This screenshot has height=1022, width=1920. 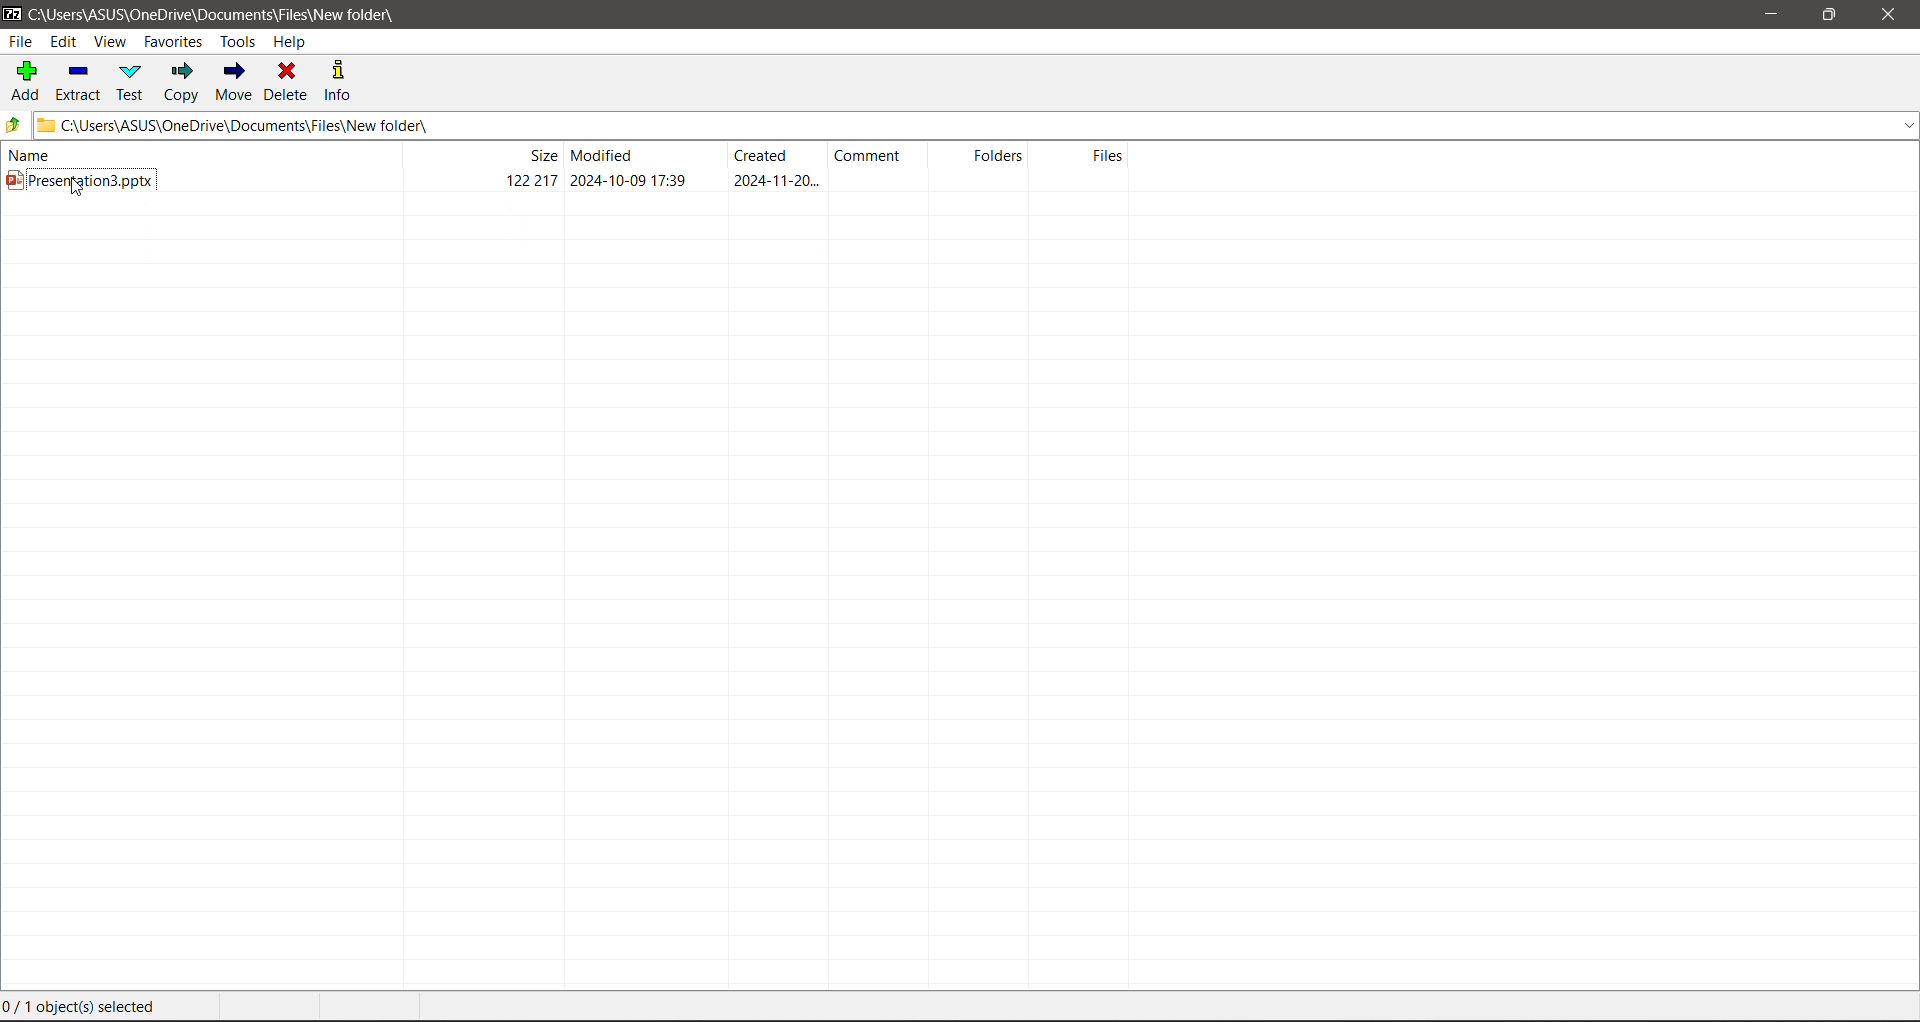 What do you see at coordinates (646, 155) in the screenshot?
I see `Modified Date` at bounding box center [646, 155].